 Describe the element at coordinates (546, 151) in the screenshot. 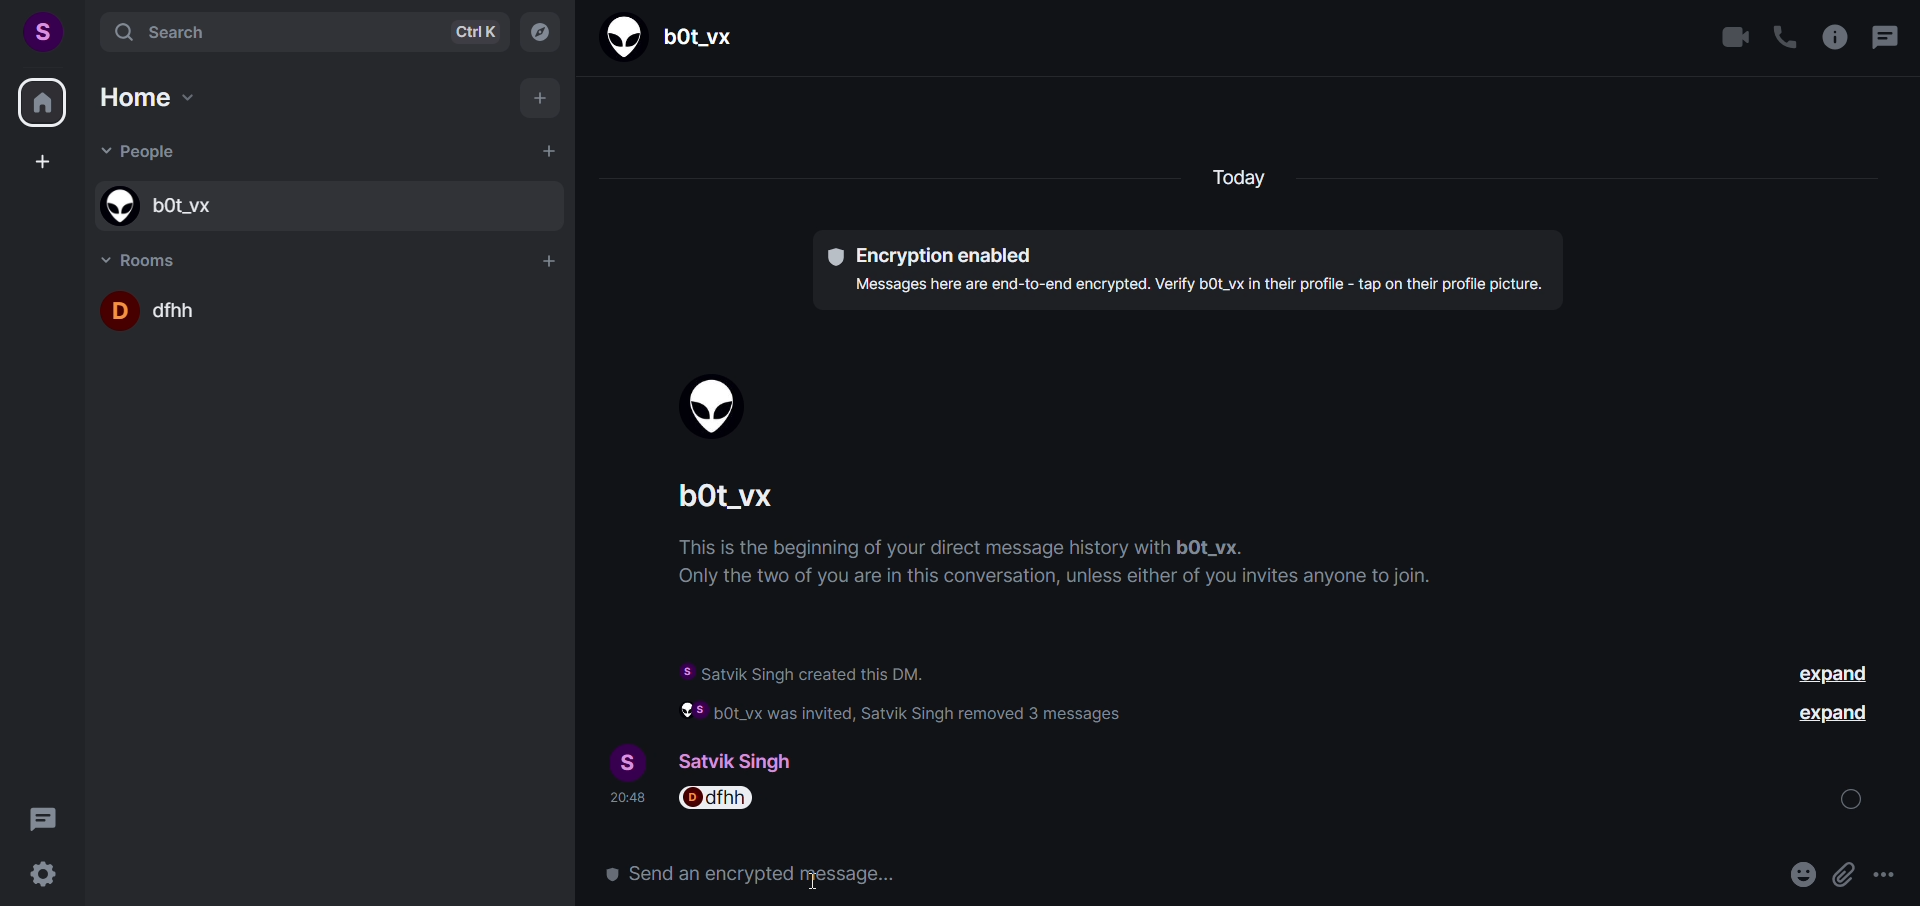

I see `add people` at that location.